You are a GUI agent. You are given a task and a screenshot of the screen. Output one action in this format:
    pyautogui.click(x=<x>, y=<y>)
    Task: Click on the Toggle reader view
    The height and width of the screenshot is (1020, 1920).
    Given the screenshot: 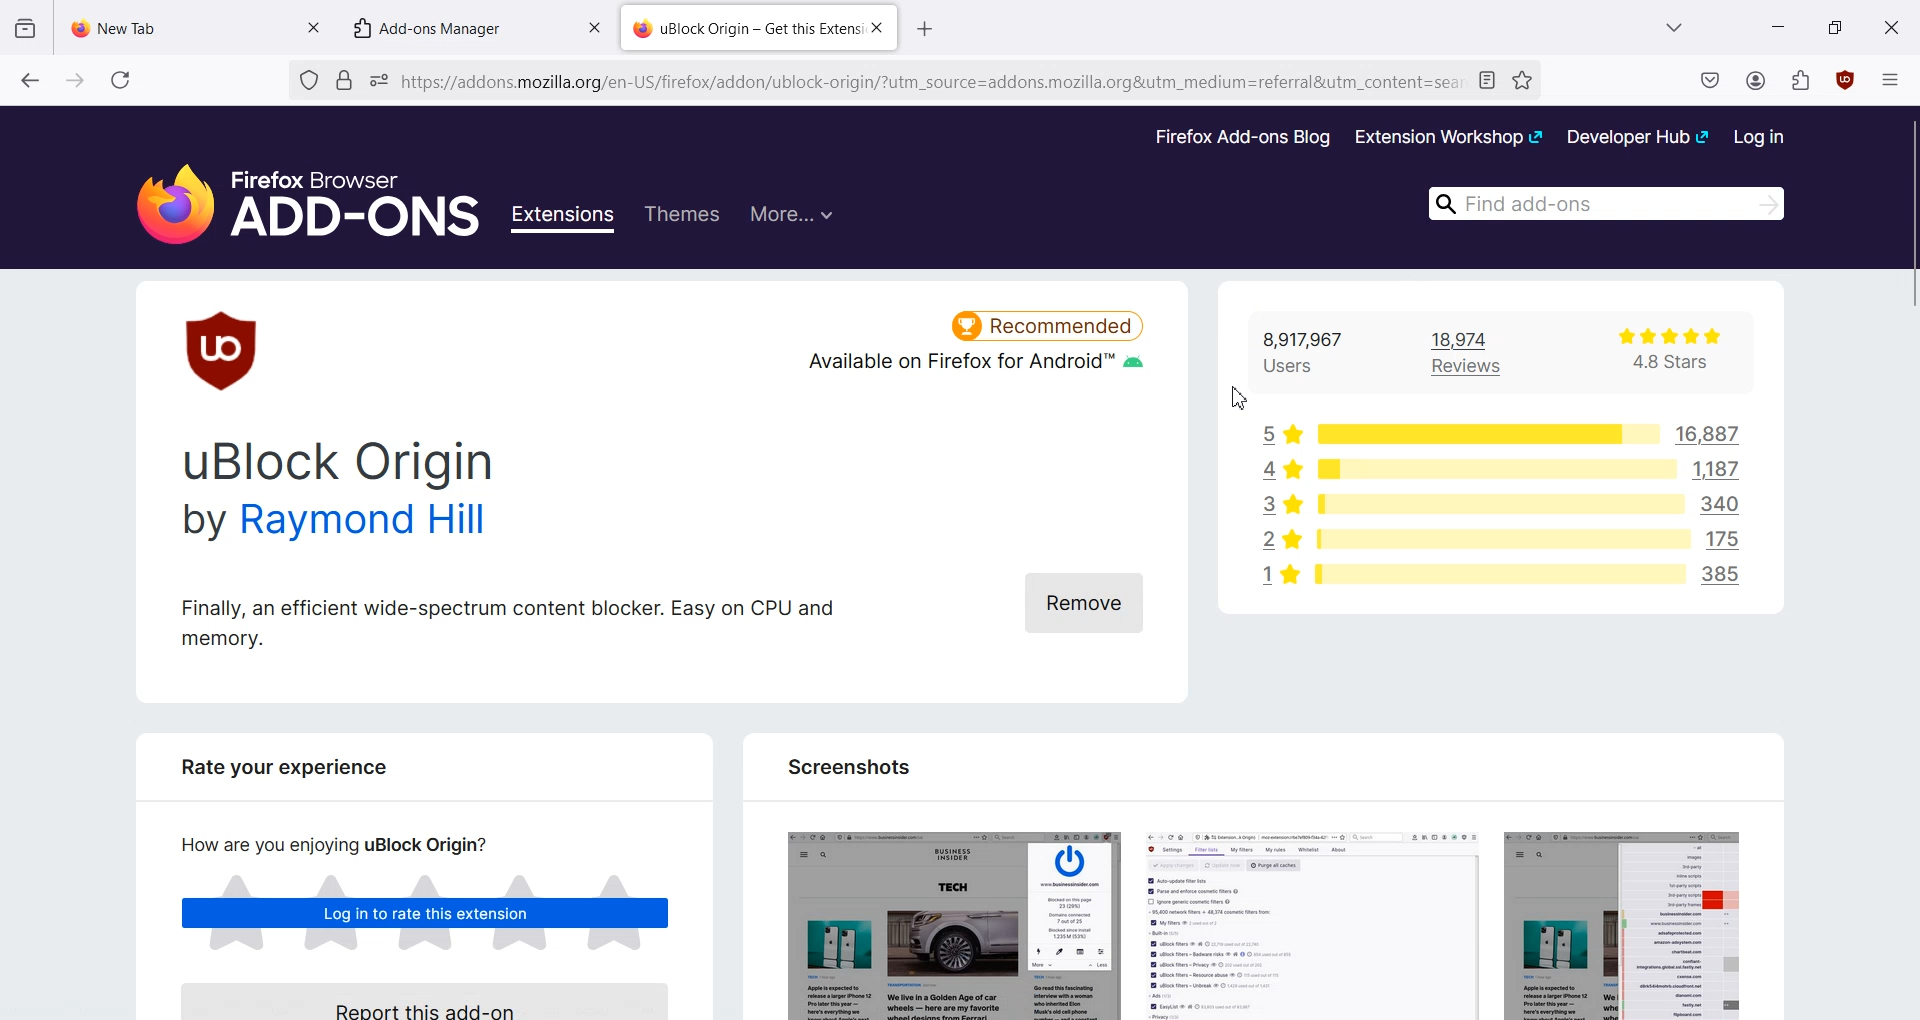 What is the action you would take?
    pyautogui.click(x=1491, y=79)
    